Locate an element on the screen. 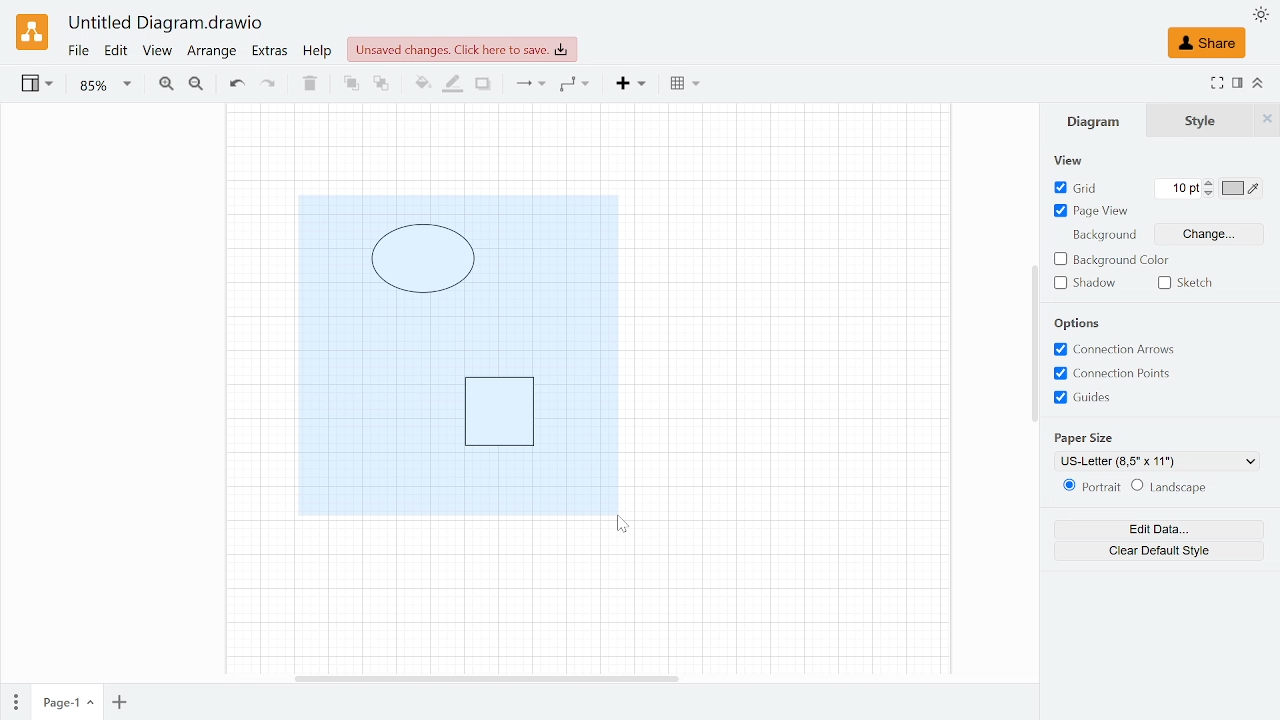 The image size is (1280, 720). Add oage is located at coordinates (119, 704).